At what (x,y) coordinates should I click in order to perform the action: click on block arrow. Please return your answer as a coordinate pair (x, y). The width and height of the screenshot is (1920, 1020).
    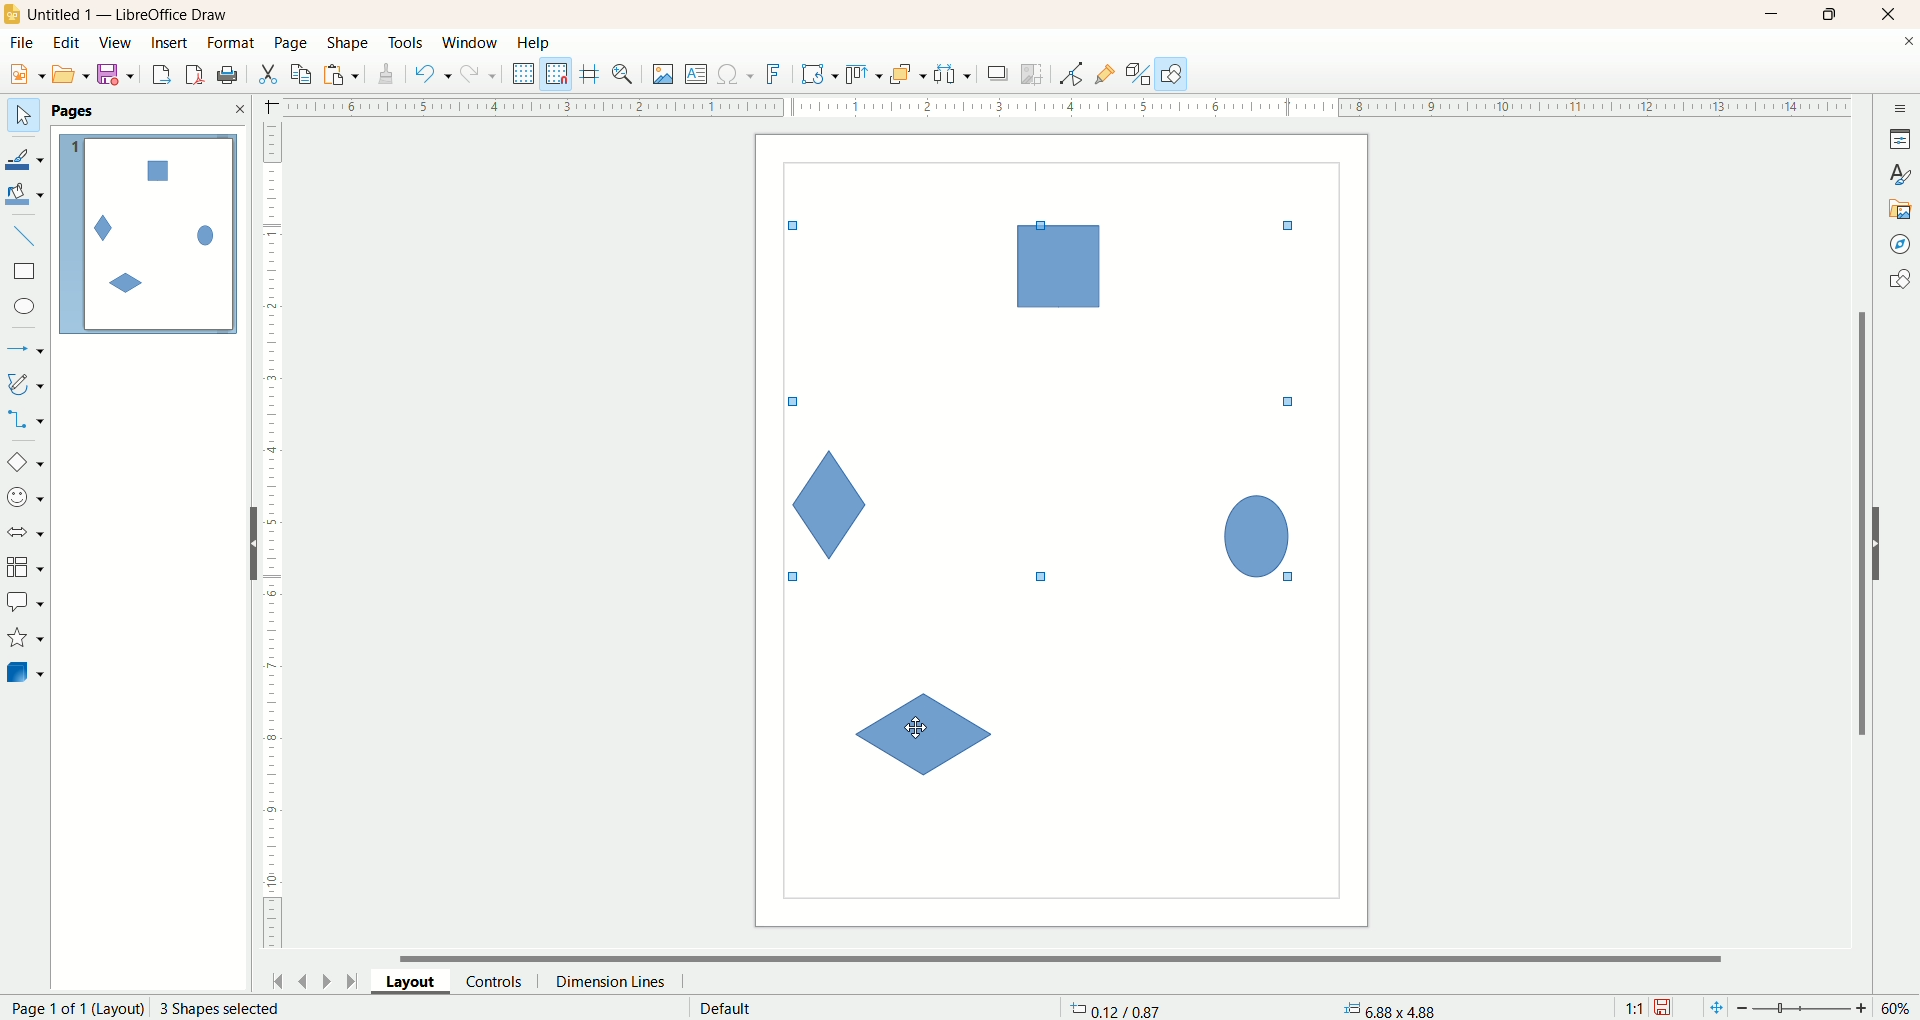
    Looking at the image, I should click on (29, 533).